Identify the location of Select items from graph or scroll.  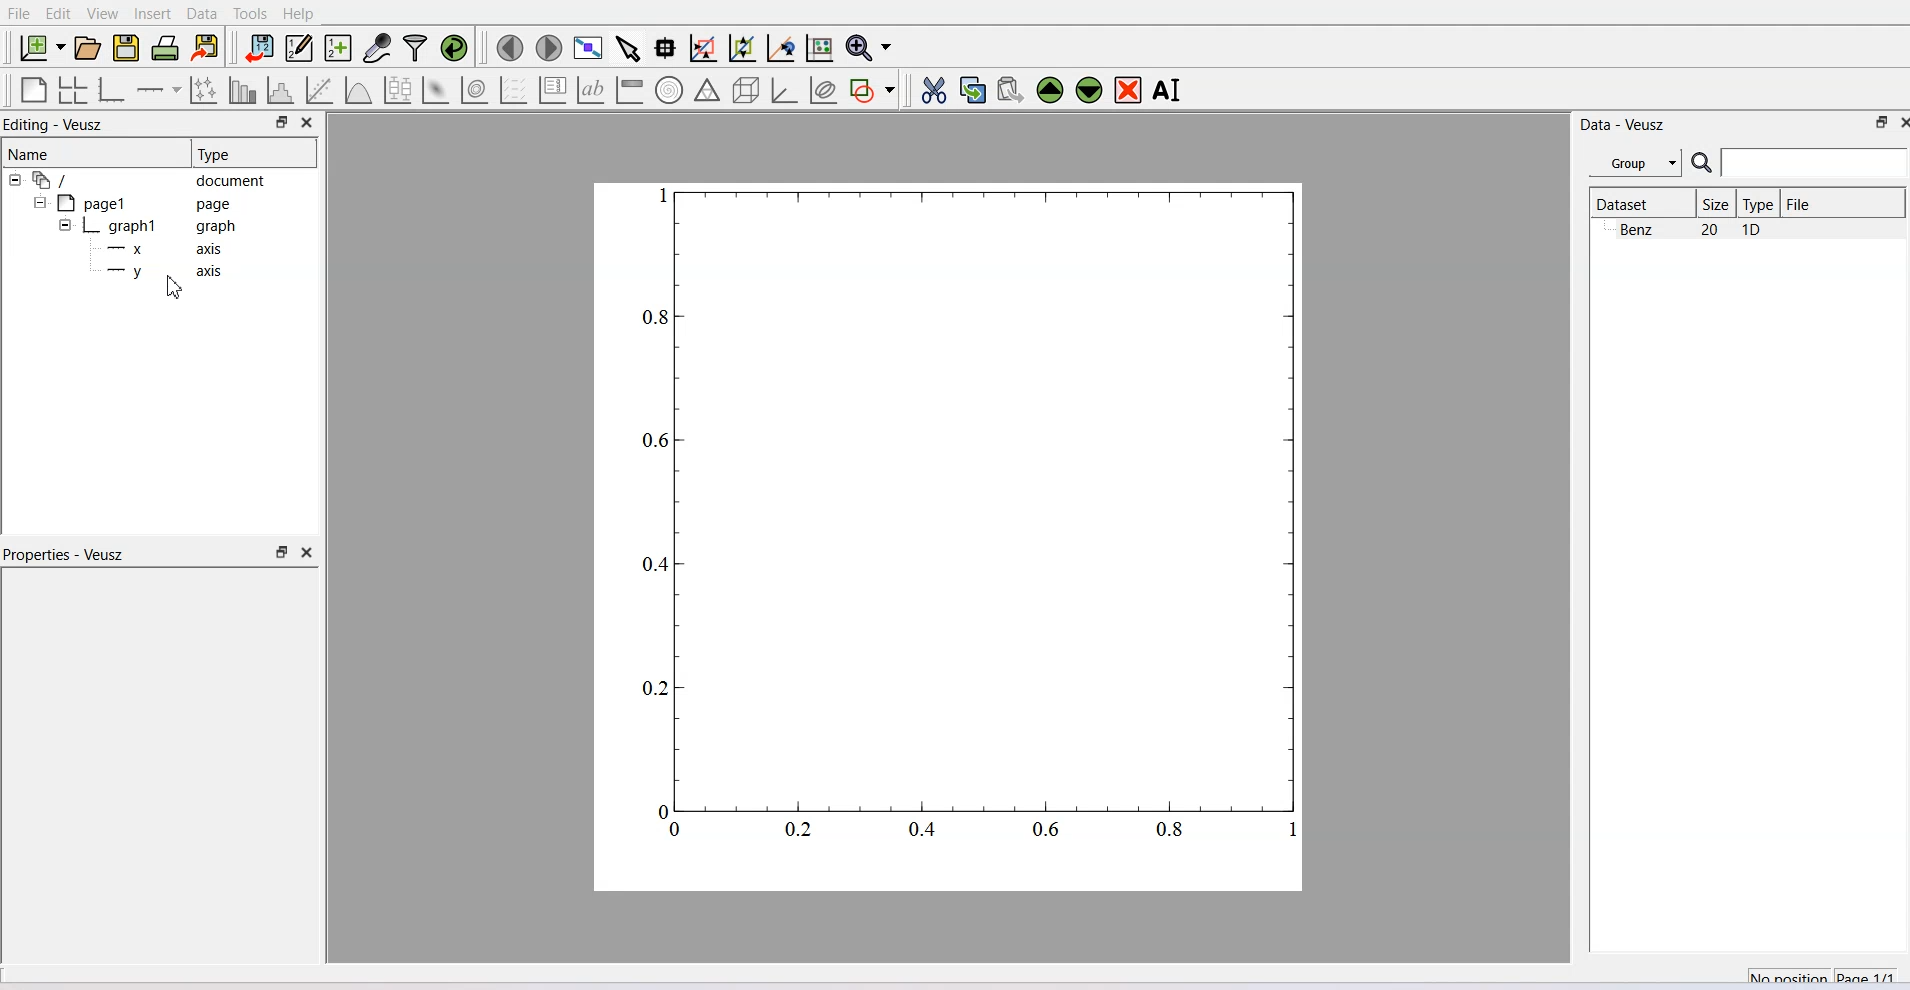
(629, 49).